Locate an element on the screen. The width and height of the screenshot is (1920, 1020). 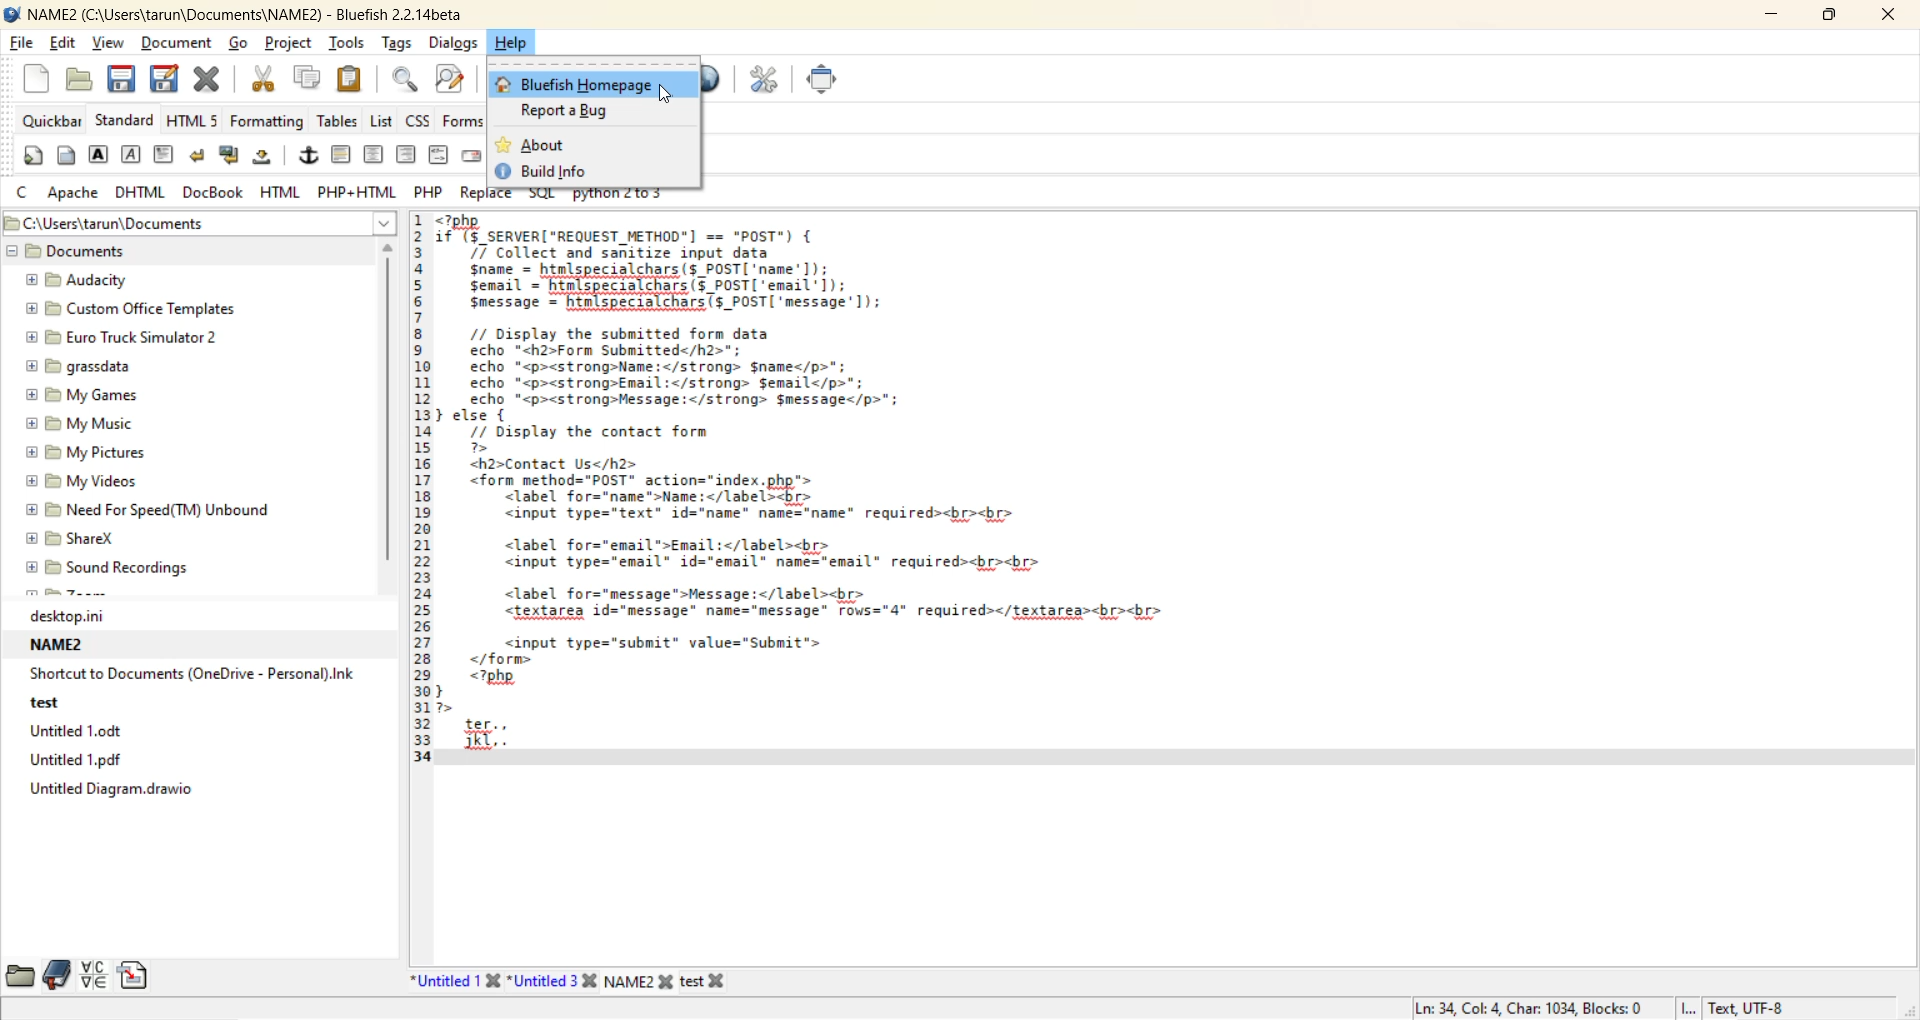
open is located at coordinates (82, 77).